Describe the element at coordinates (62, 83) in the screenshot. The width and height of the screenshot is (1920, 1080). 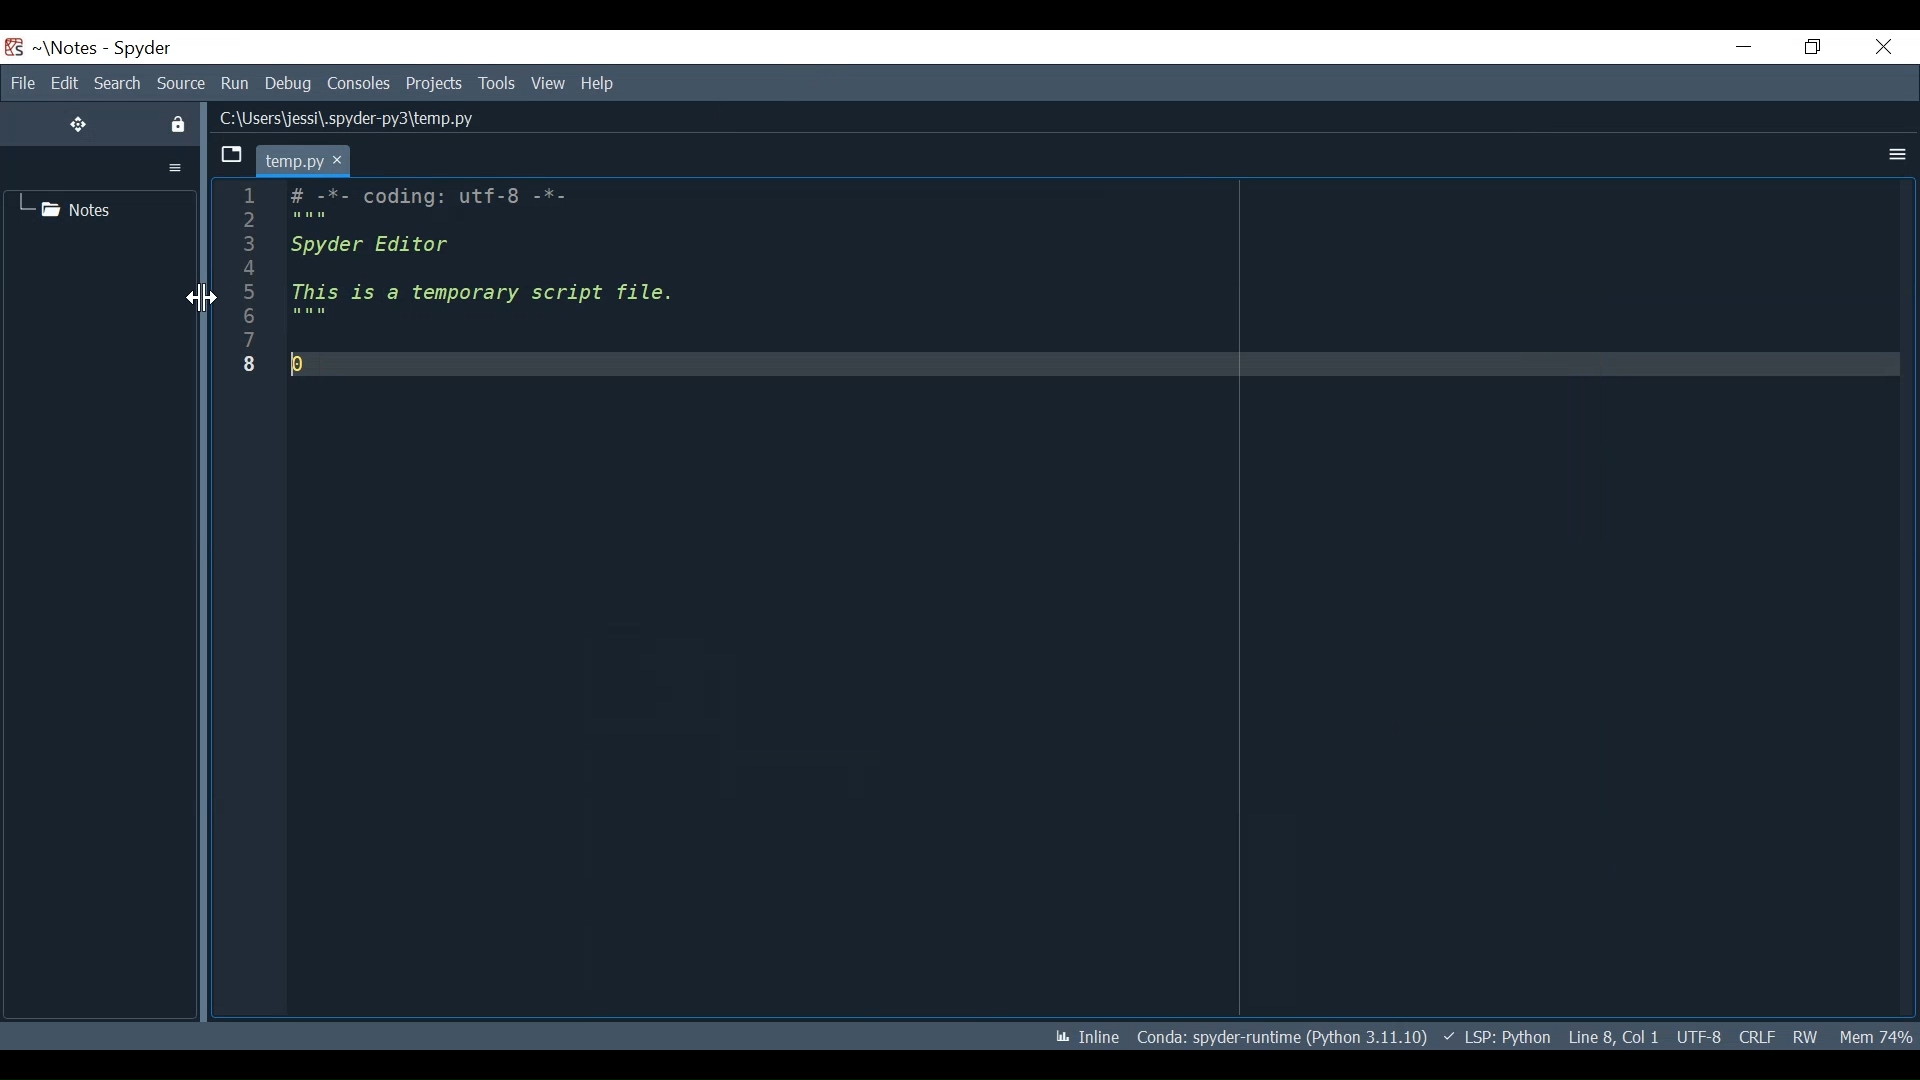
I see `Edit` at that location.